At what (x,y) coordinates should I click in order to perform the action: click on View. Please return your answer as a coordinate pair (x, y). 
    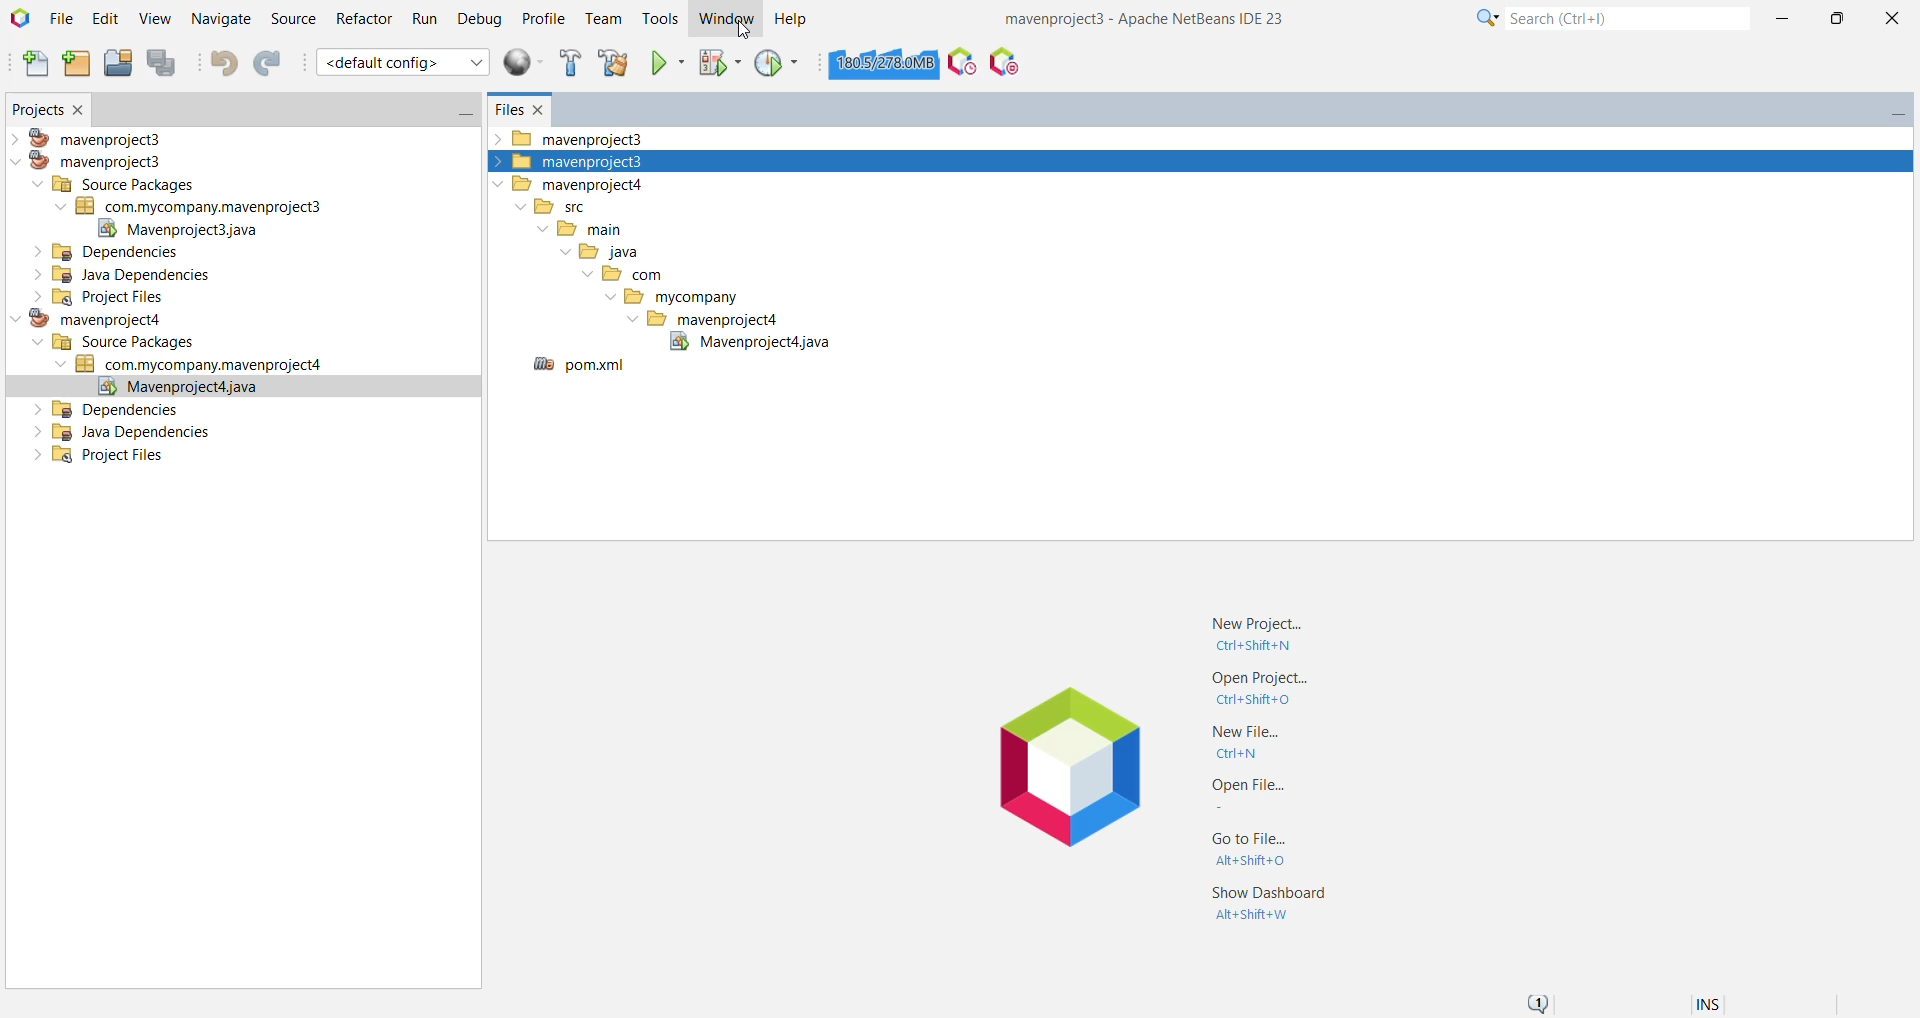
    Looking at the image, I should click on (155, 20).